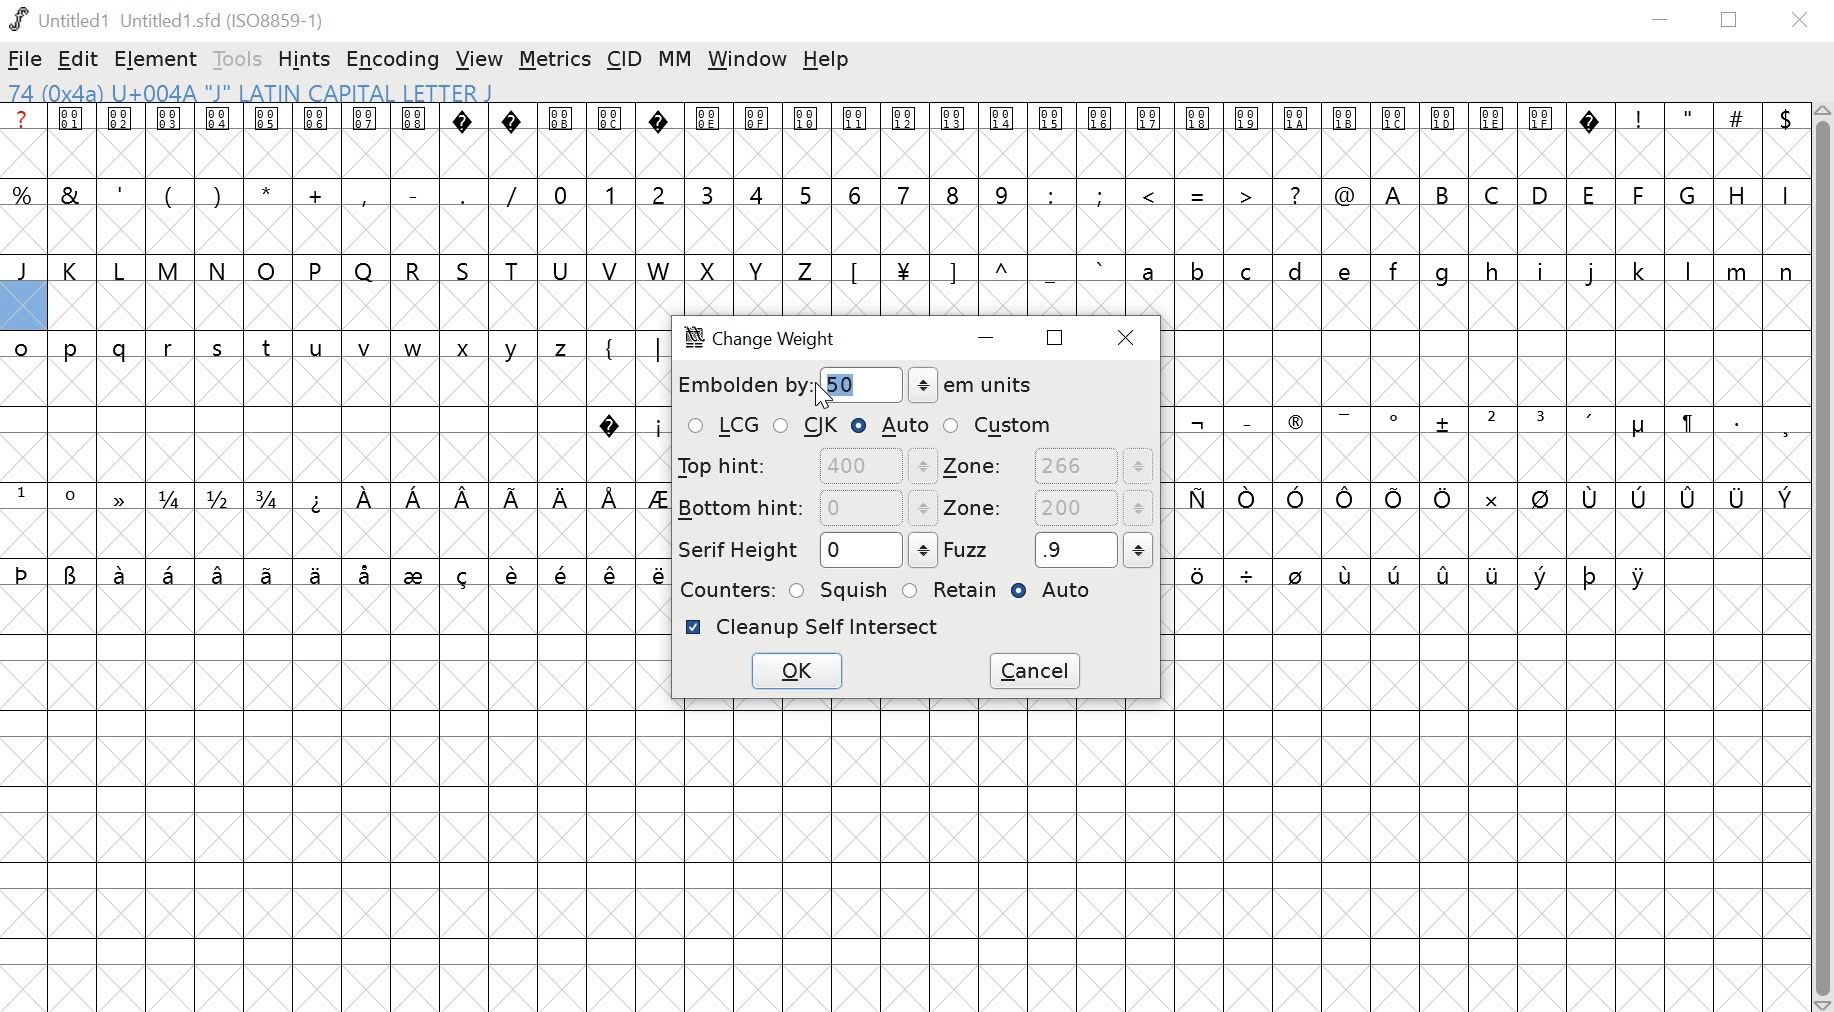  What do you see at coordinates (813, 627) in the screenshot?
I see `CLEANUP self intersect` at bounding box center [813, 627].